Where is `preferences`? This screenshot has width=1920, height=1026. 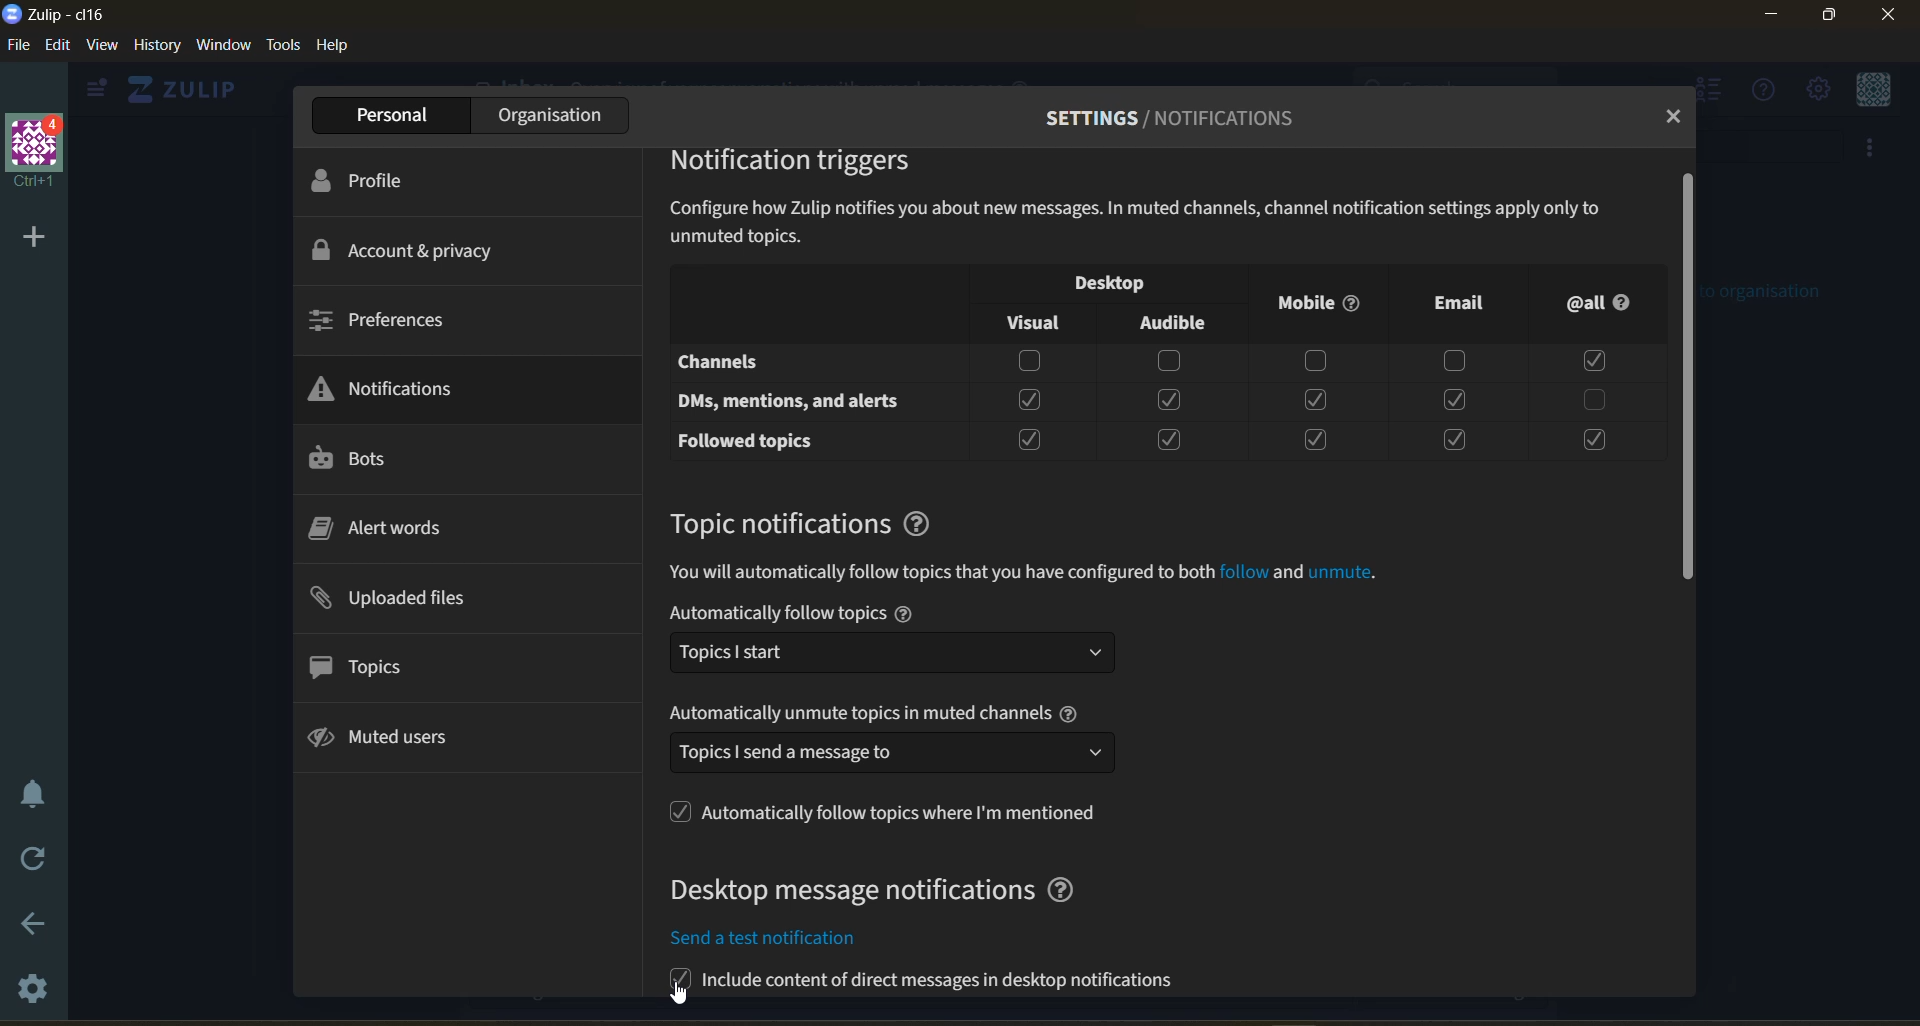
preferences is located at coordinates (382, 323).